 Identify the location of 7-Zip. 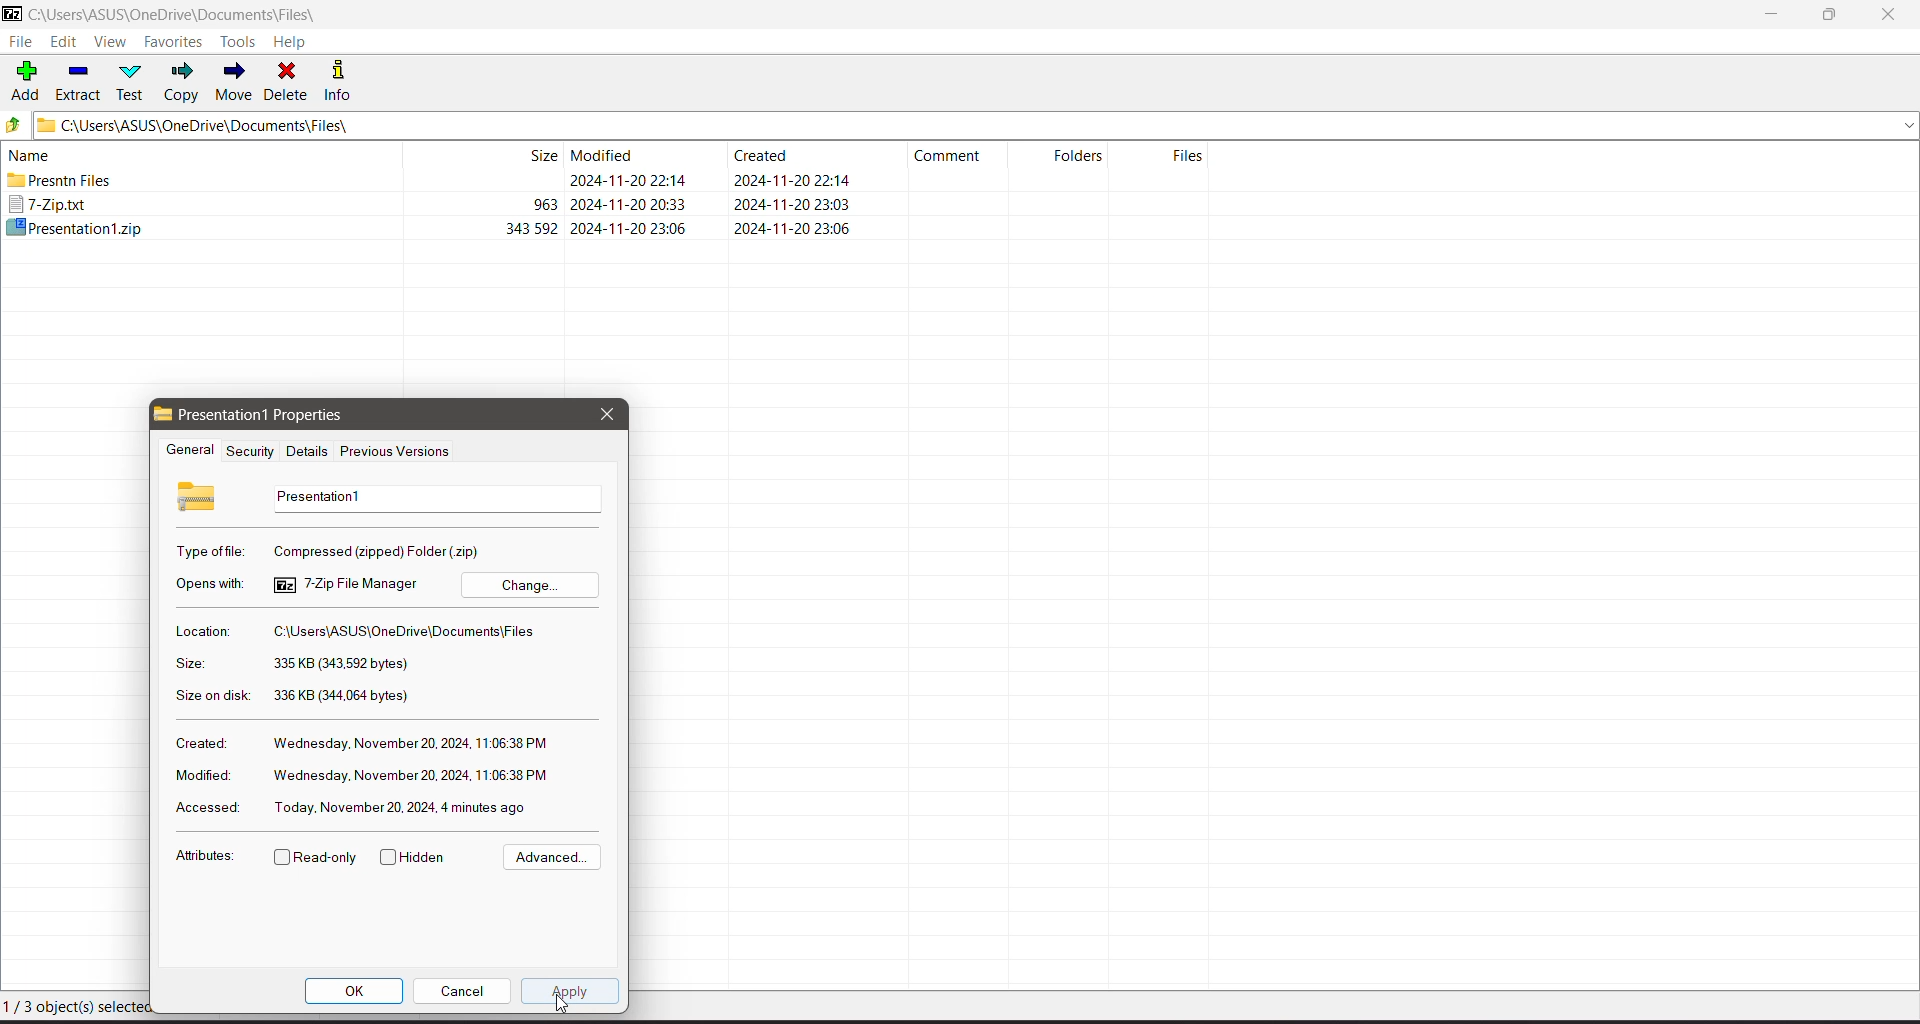
(434, 205).